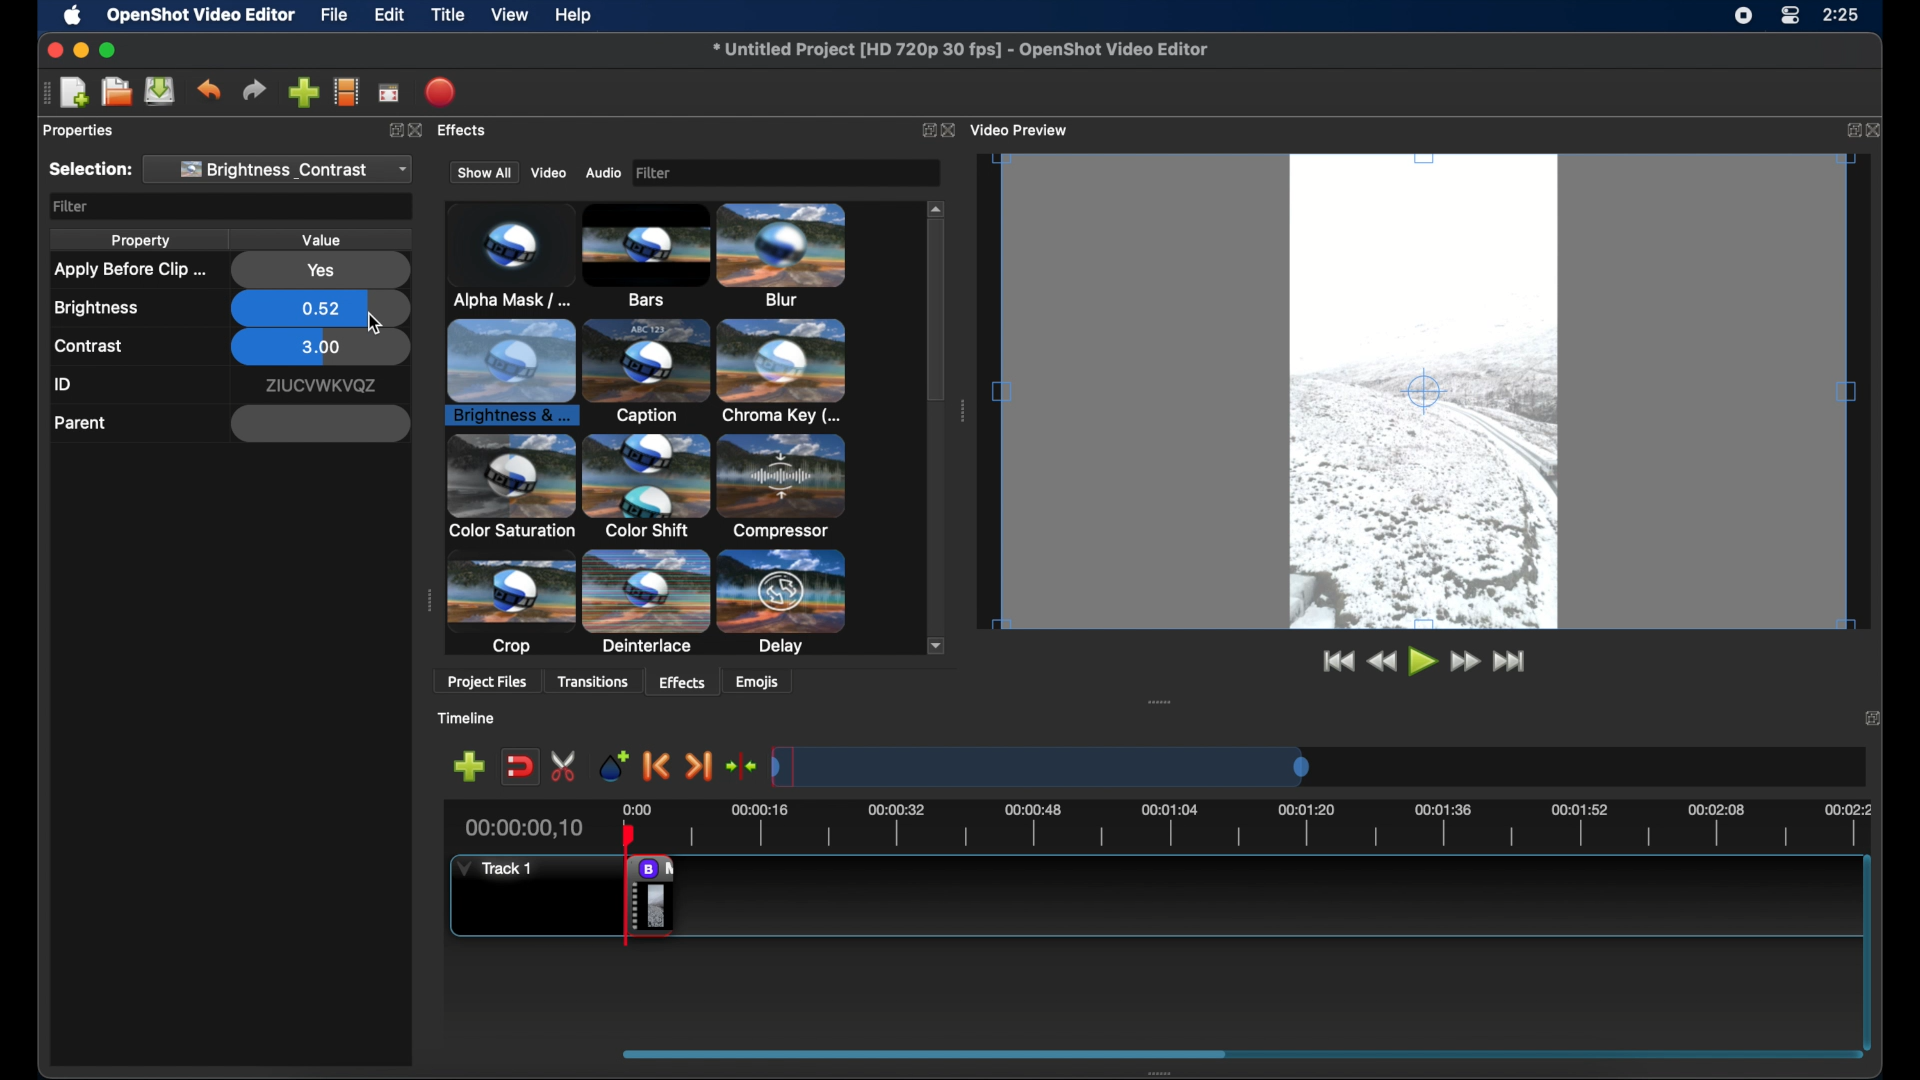 The image size is (1920, 1080). I want to click on play button, so click(1421, 663).